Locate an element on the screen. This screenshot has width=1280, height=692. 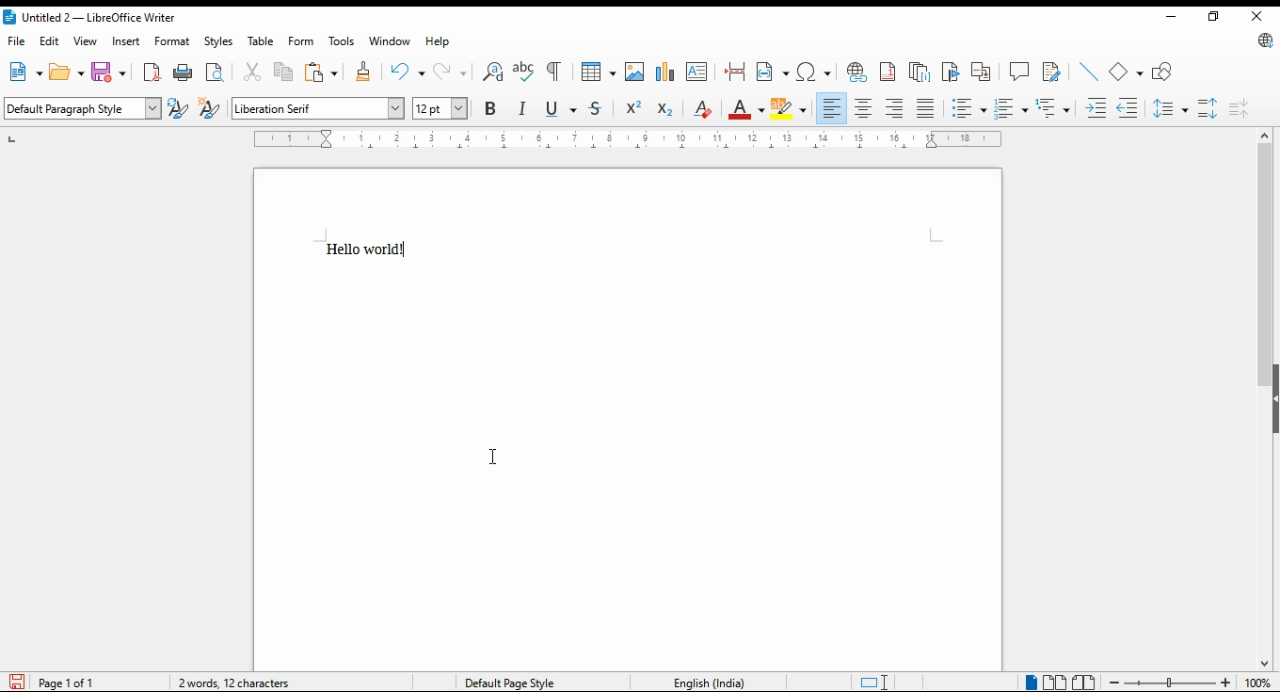
paste is located at coordinates (320, 71).